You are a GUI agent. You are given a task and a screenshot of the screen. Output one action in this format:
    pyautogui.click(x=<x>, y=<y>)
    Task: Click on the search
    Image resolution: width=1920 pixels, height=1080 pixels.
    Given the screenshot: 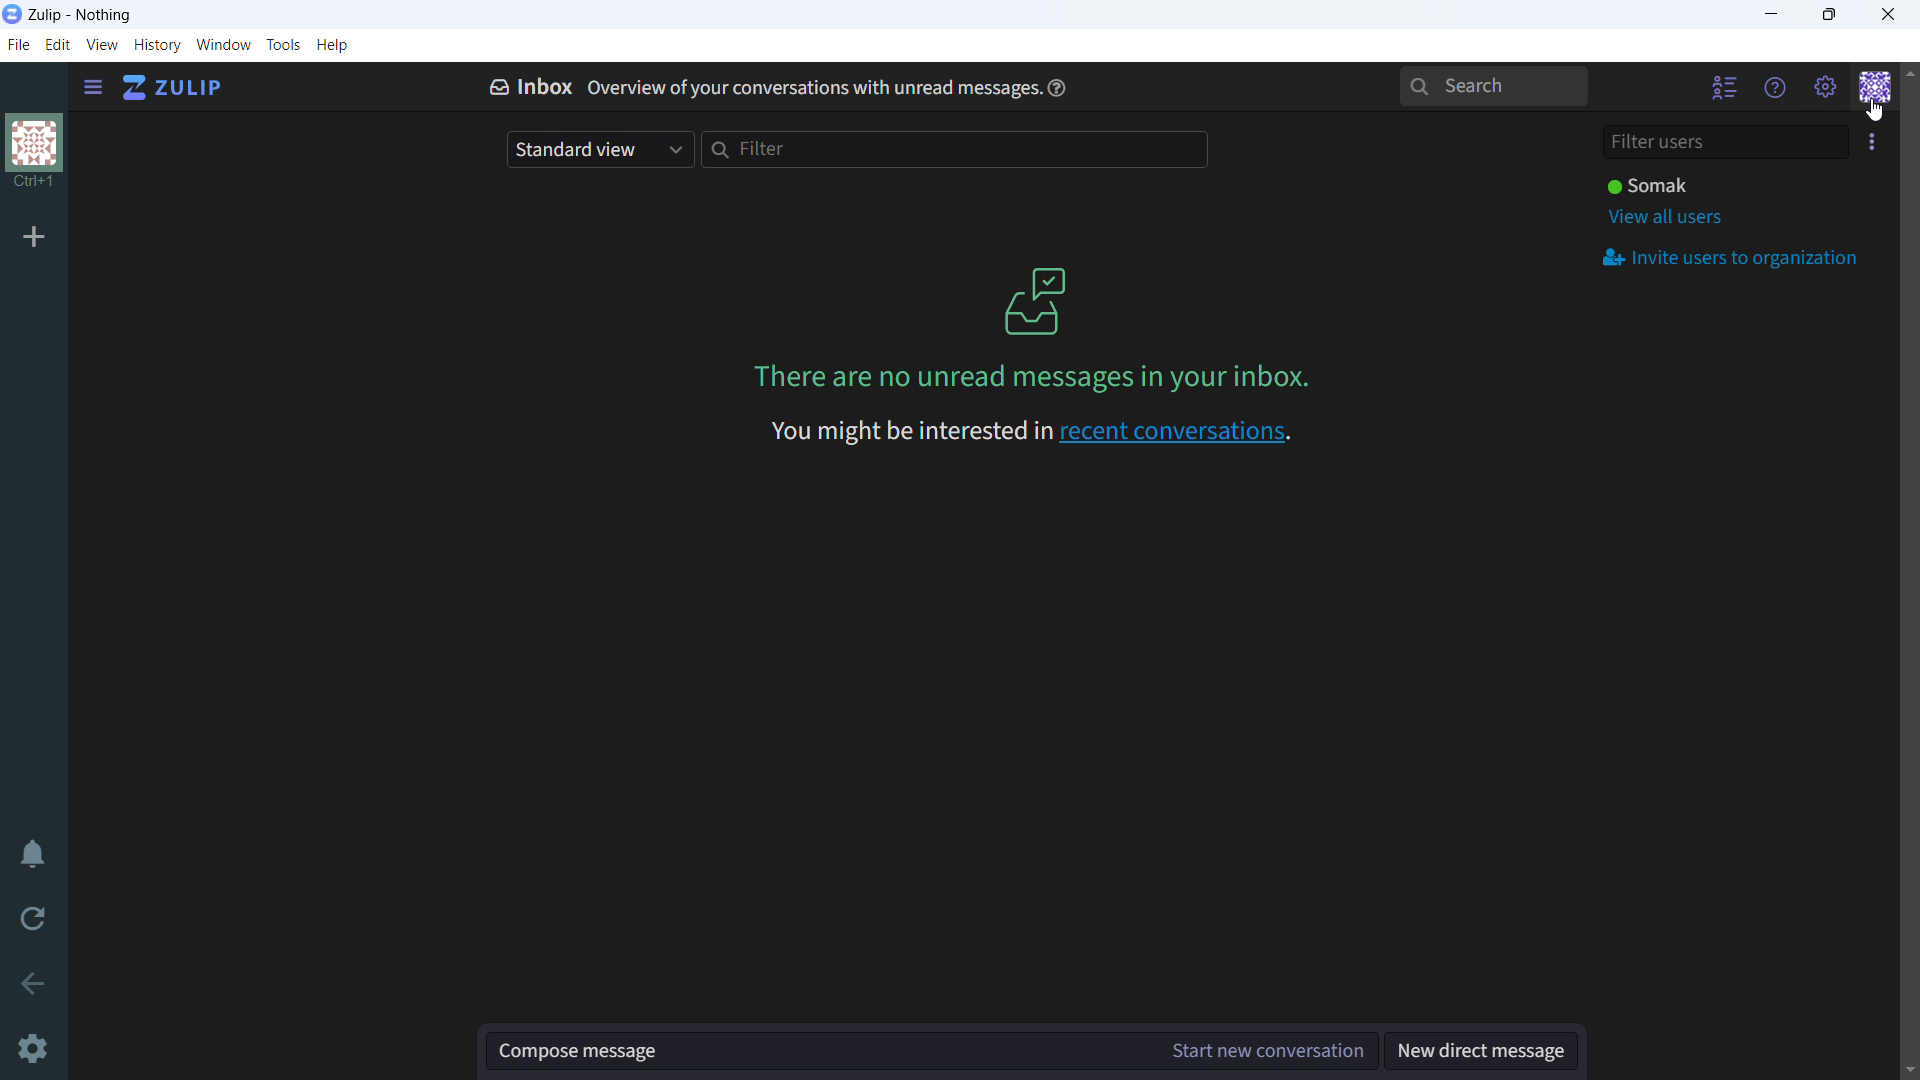 What is the action you would take?
    pyautogui.click(x=1493, y=86)
    